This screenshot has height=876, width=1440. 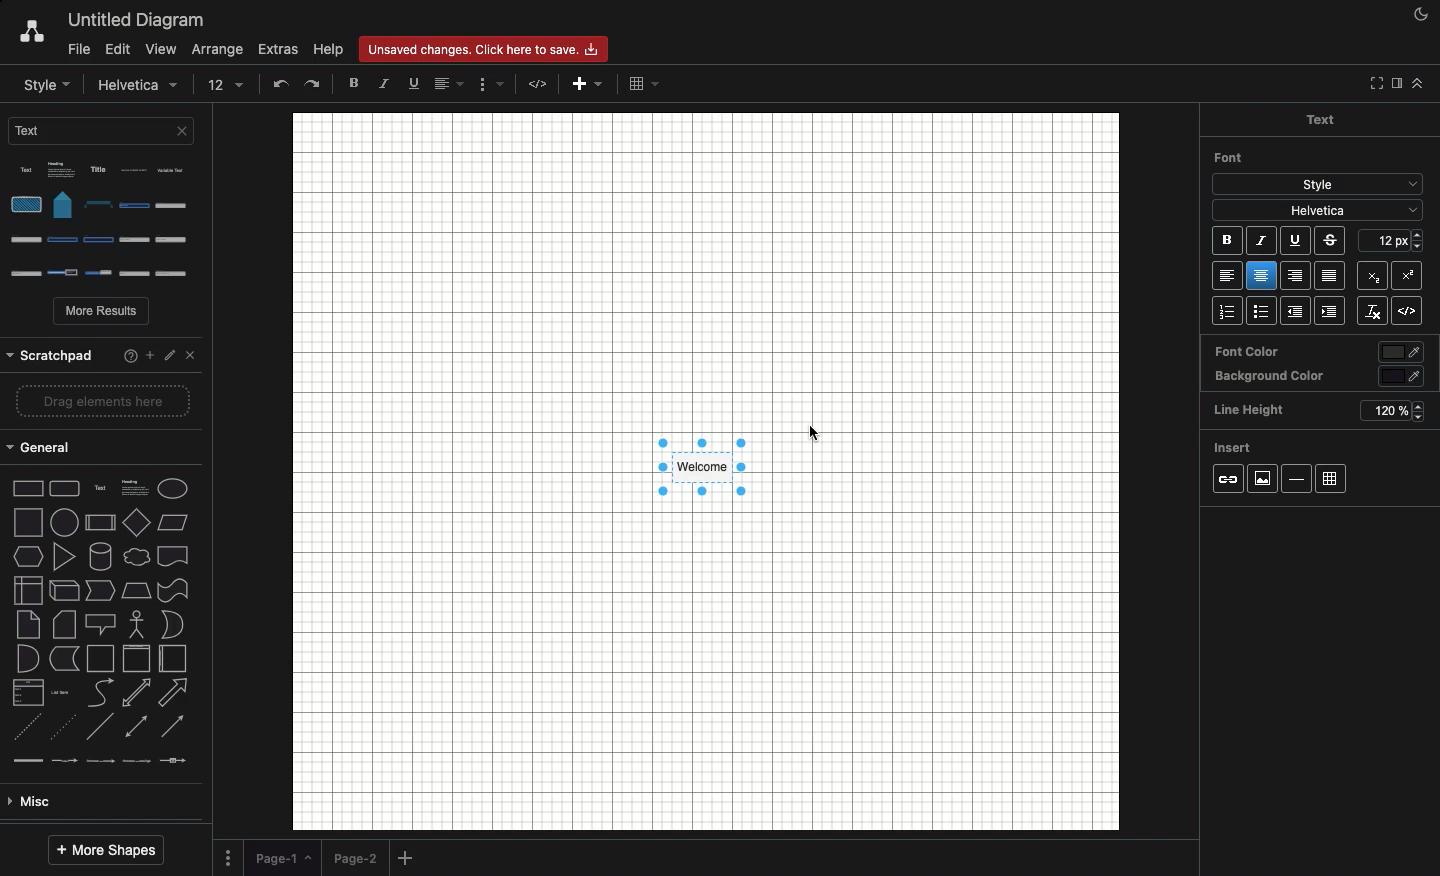 I want to click on Italics, so click(x=1263, y=243).